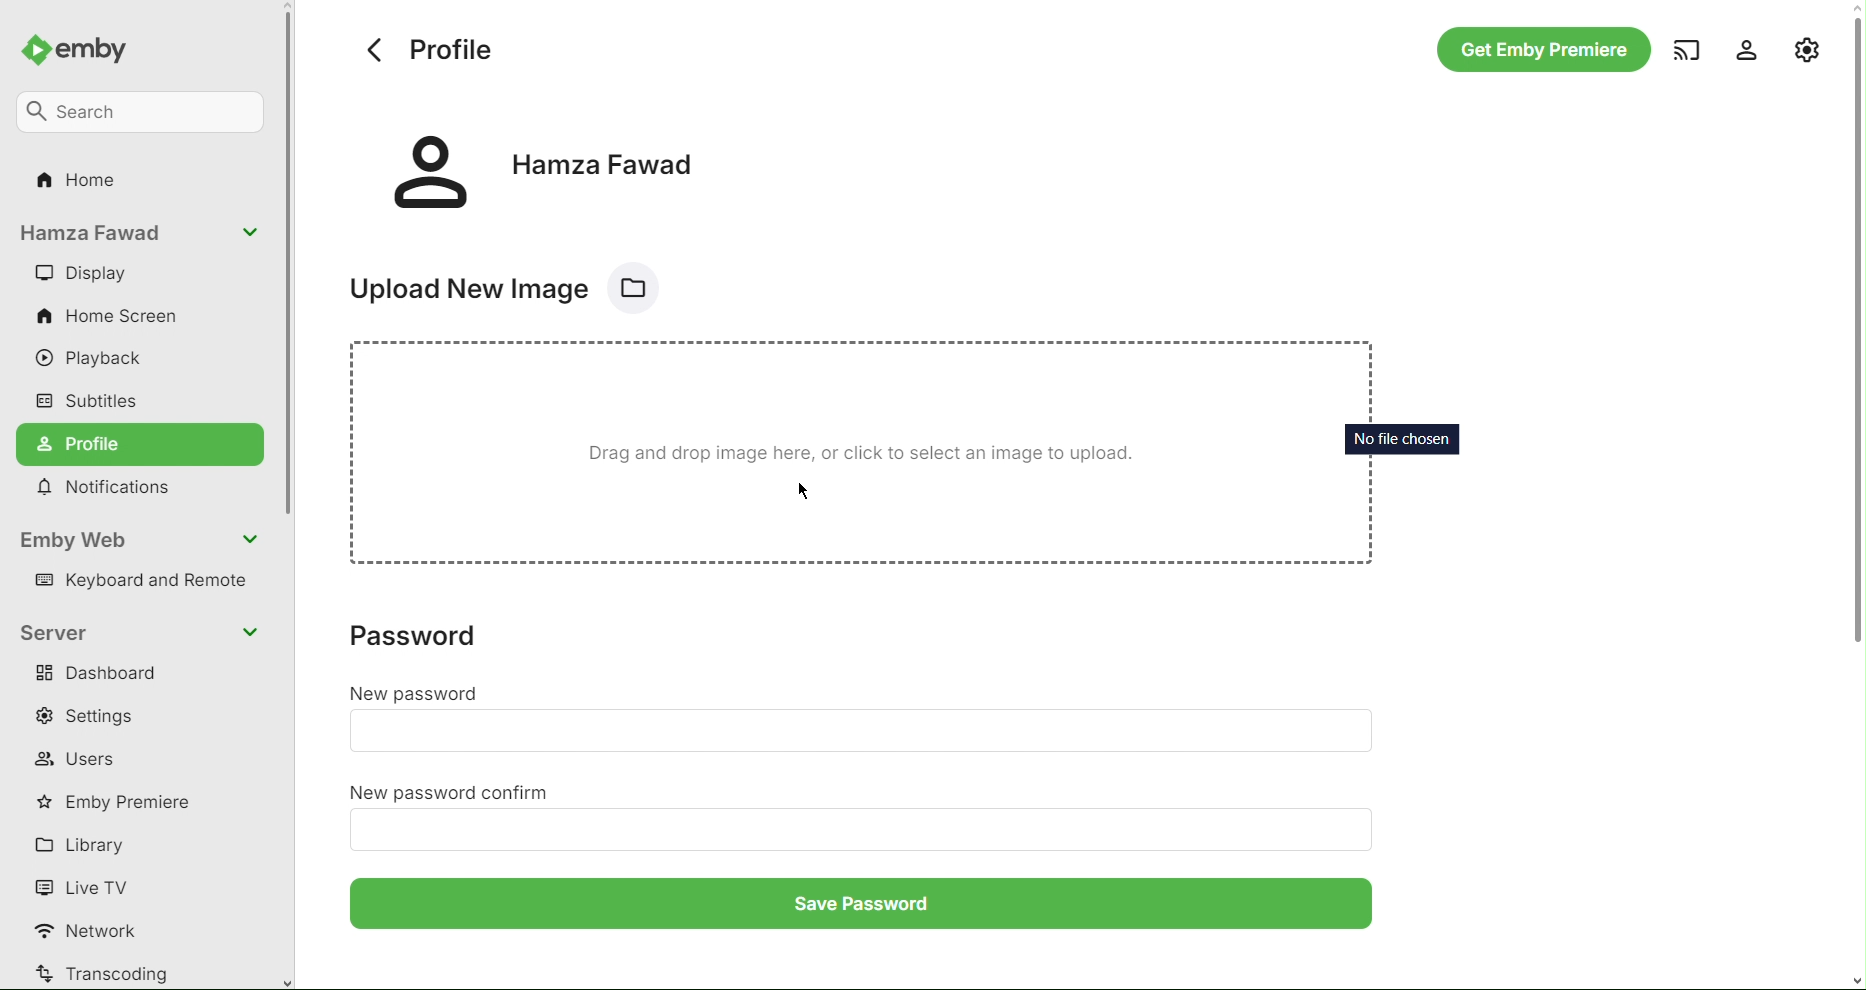 The height and width of the screenshot is (990, 1866). What do you see at coordinates (865, 458) in the screenshot?
I see `Drag and drop image here` at bounding box center [865, 458].